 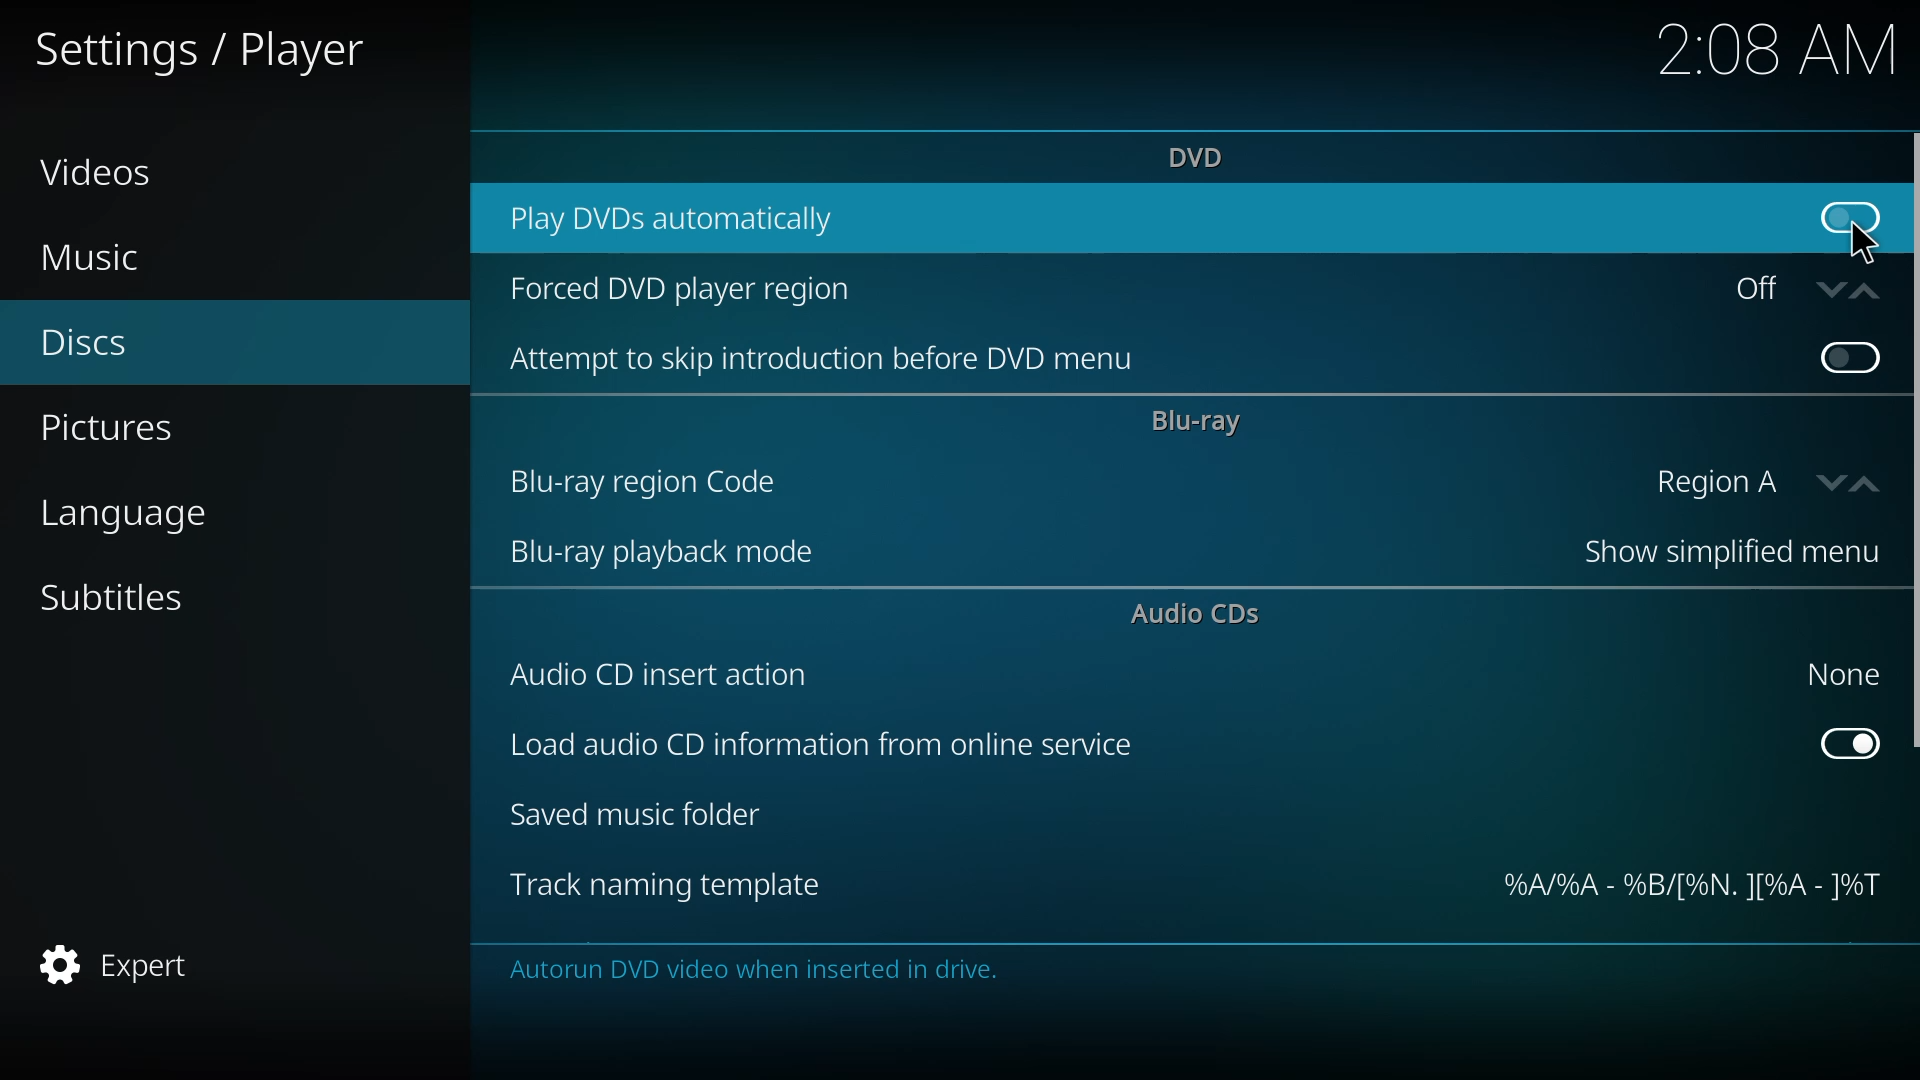 What do you see at coordinates (1197, 422) in the screenshot?
I see `bluray` at bounding box center [1197, 422].